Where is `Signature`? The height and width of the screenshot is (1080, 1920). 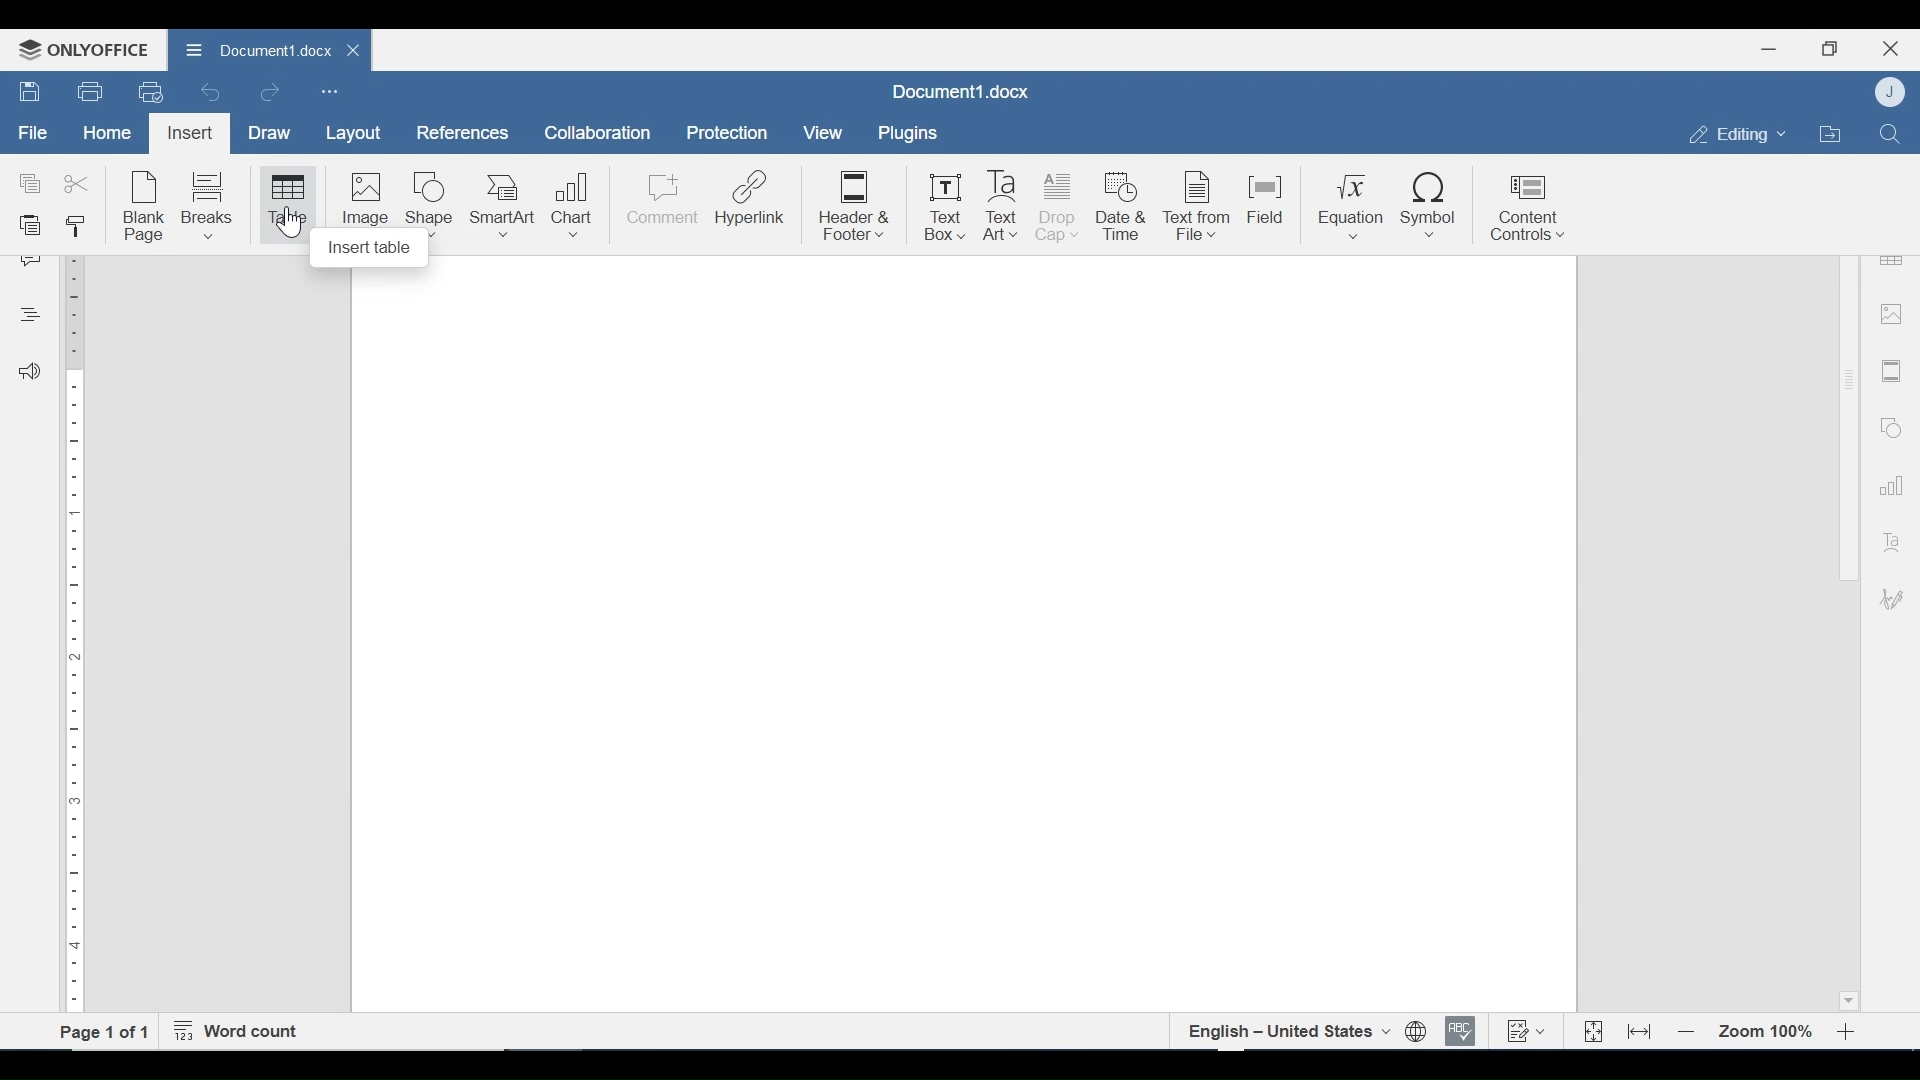 Signature is located at coordinates (1888, 601).